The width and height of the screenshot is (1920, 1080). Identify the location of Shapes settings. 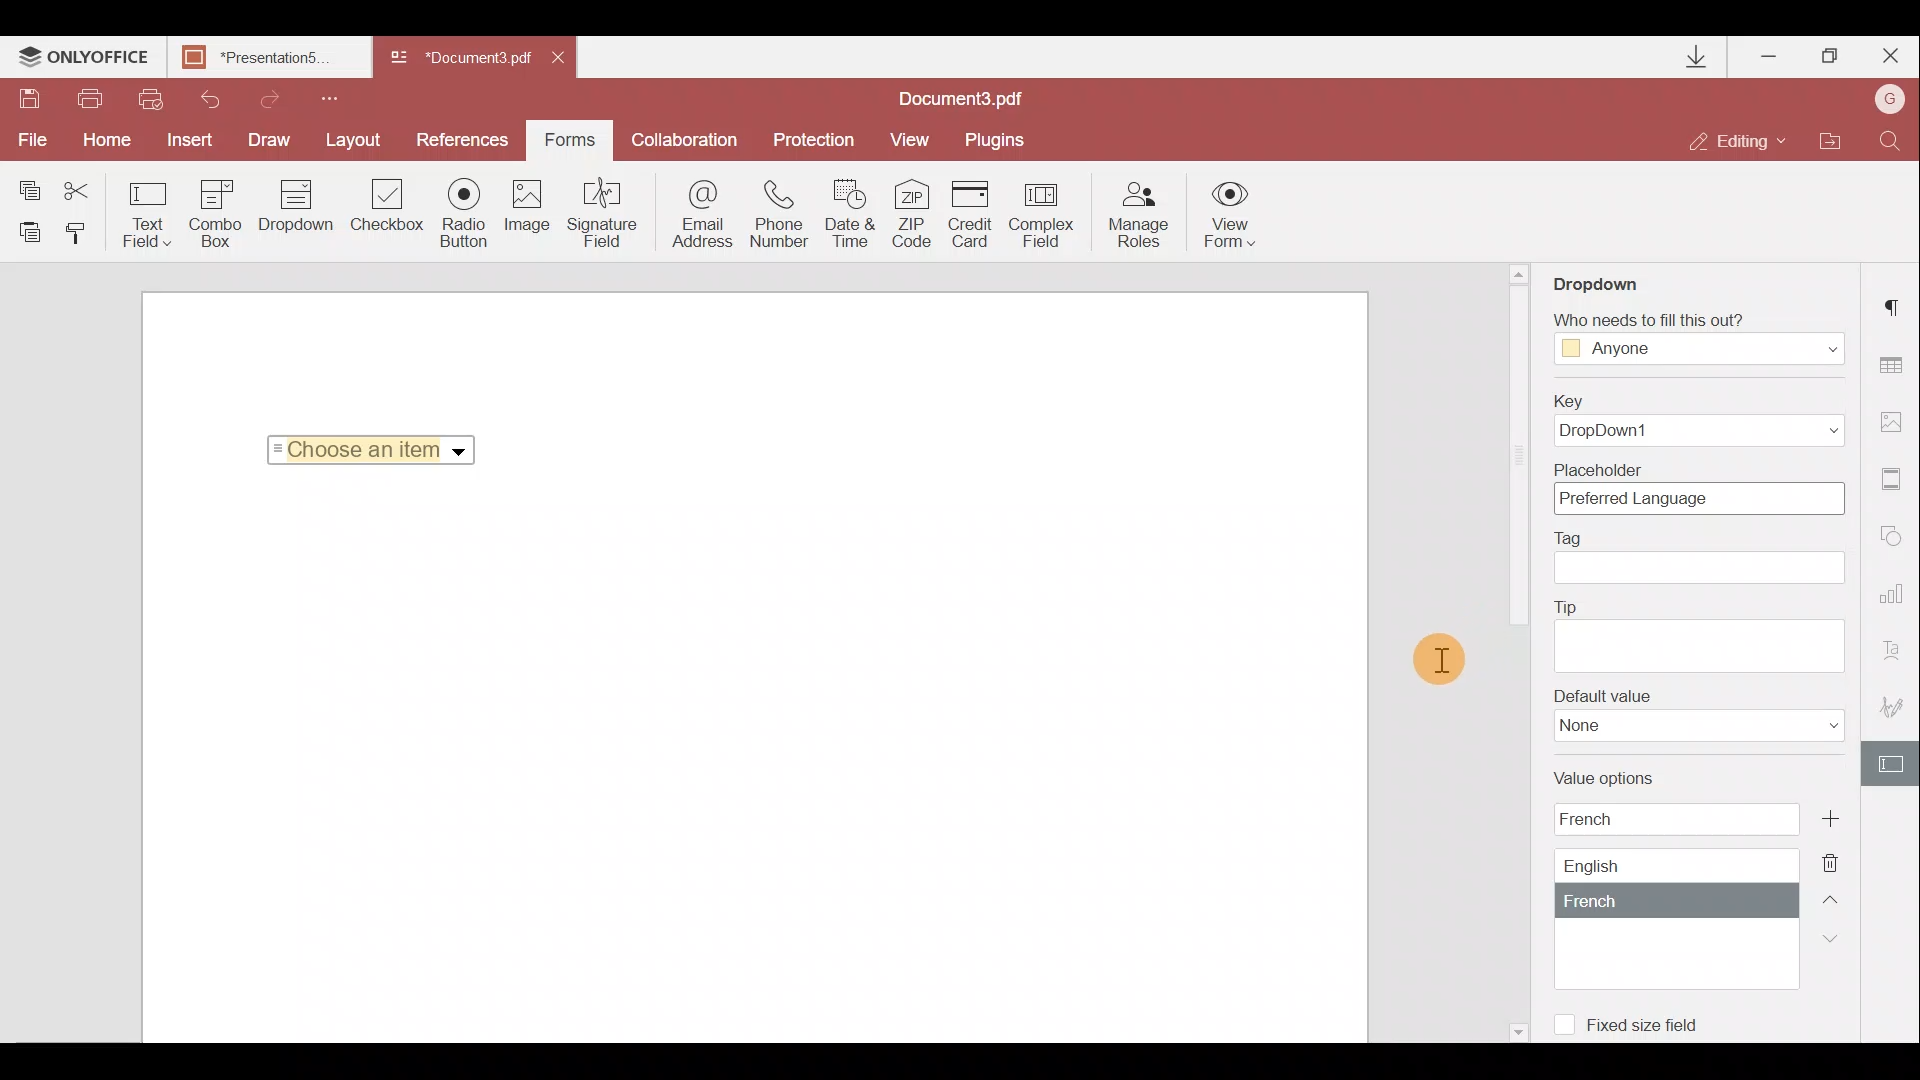
(1895, 540).